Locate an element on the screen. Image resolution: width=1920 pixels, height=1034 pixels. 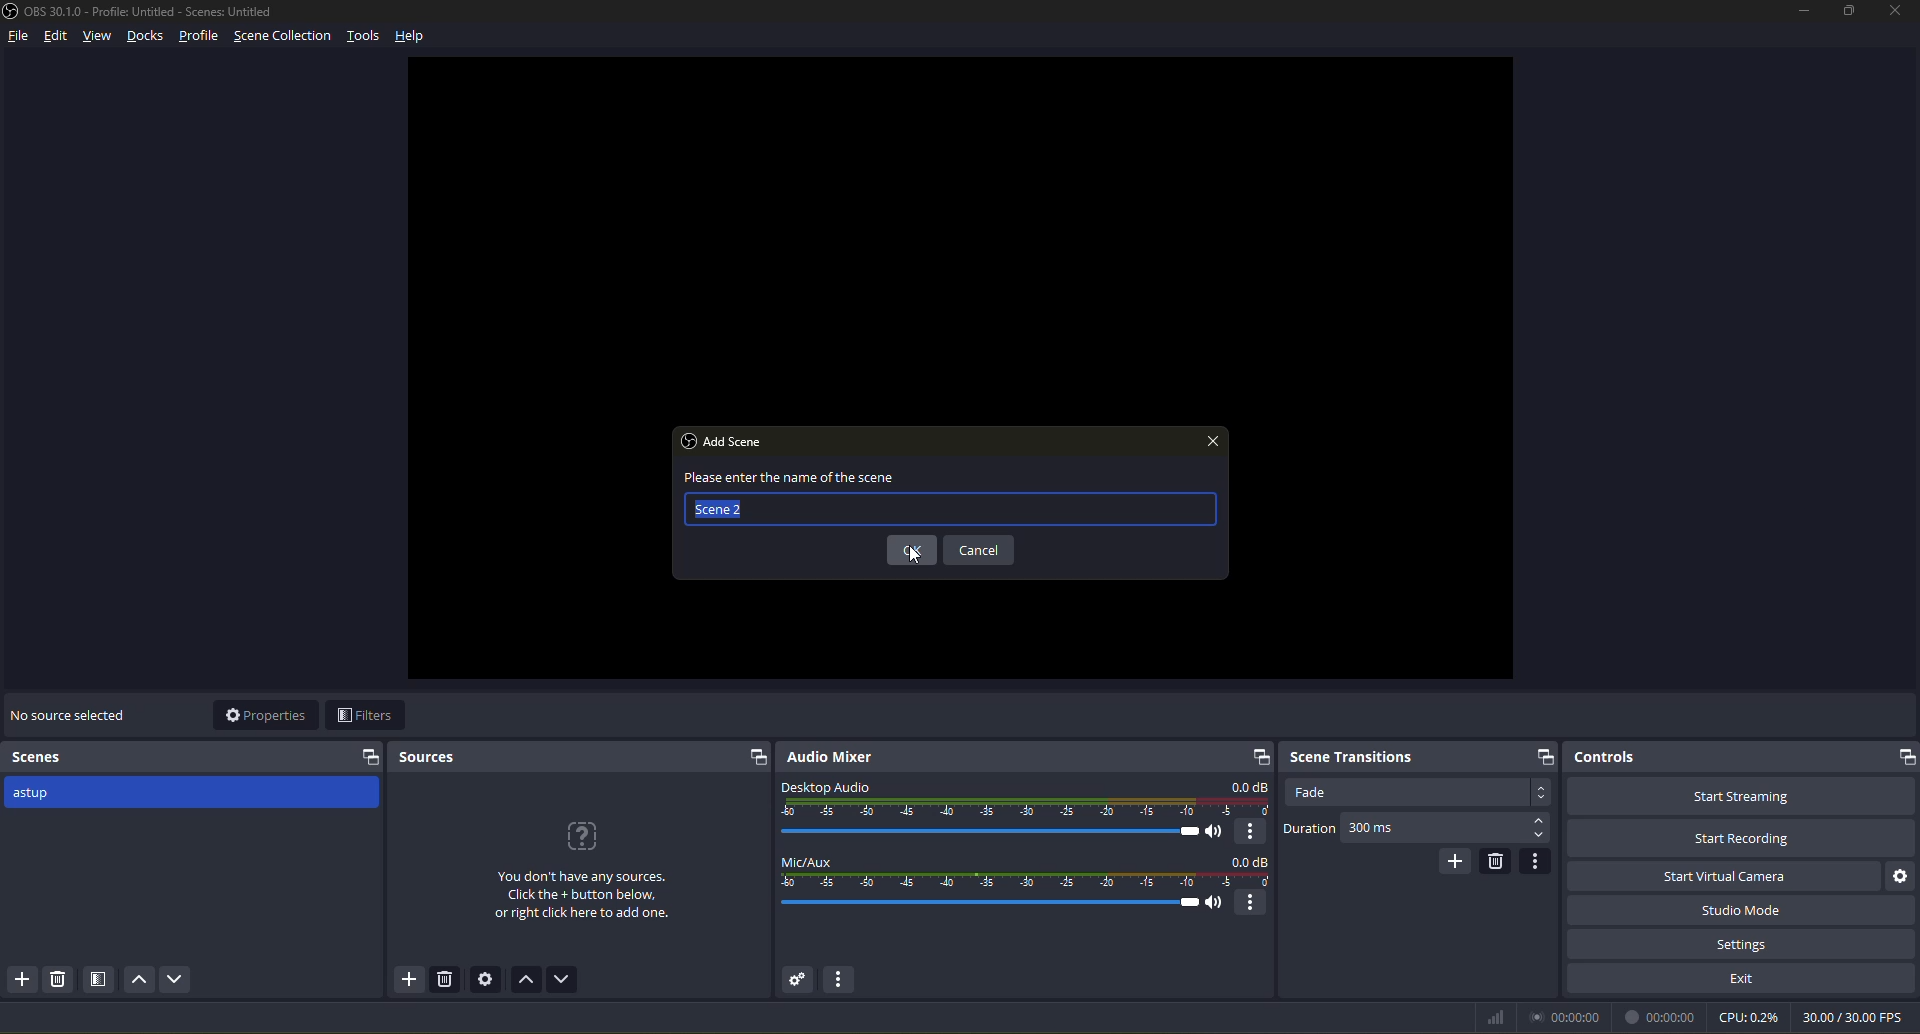
file is located at coordinates (21, 35).